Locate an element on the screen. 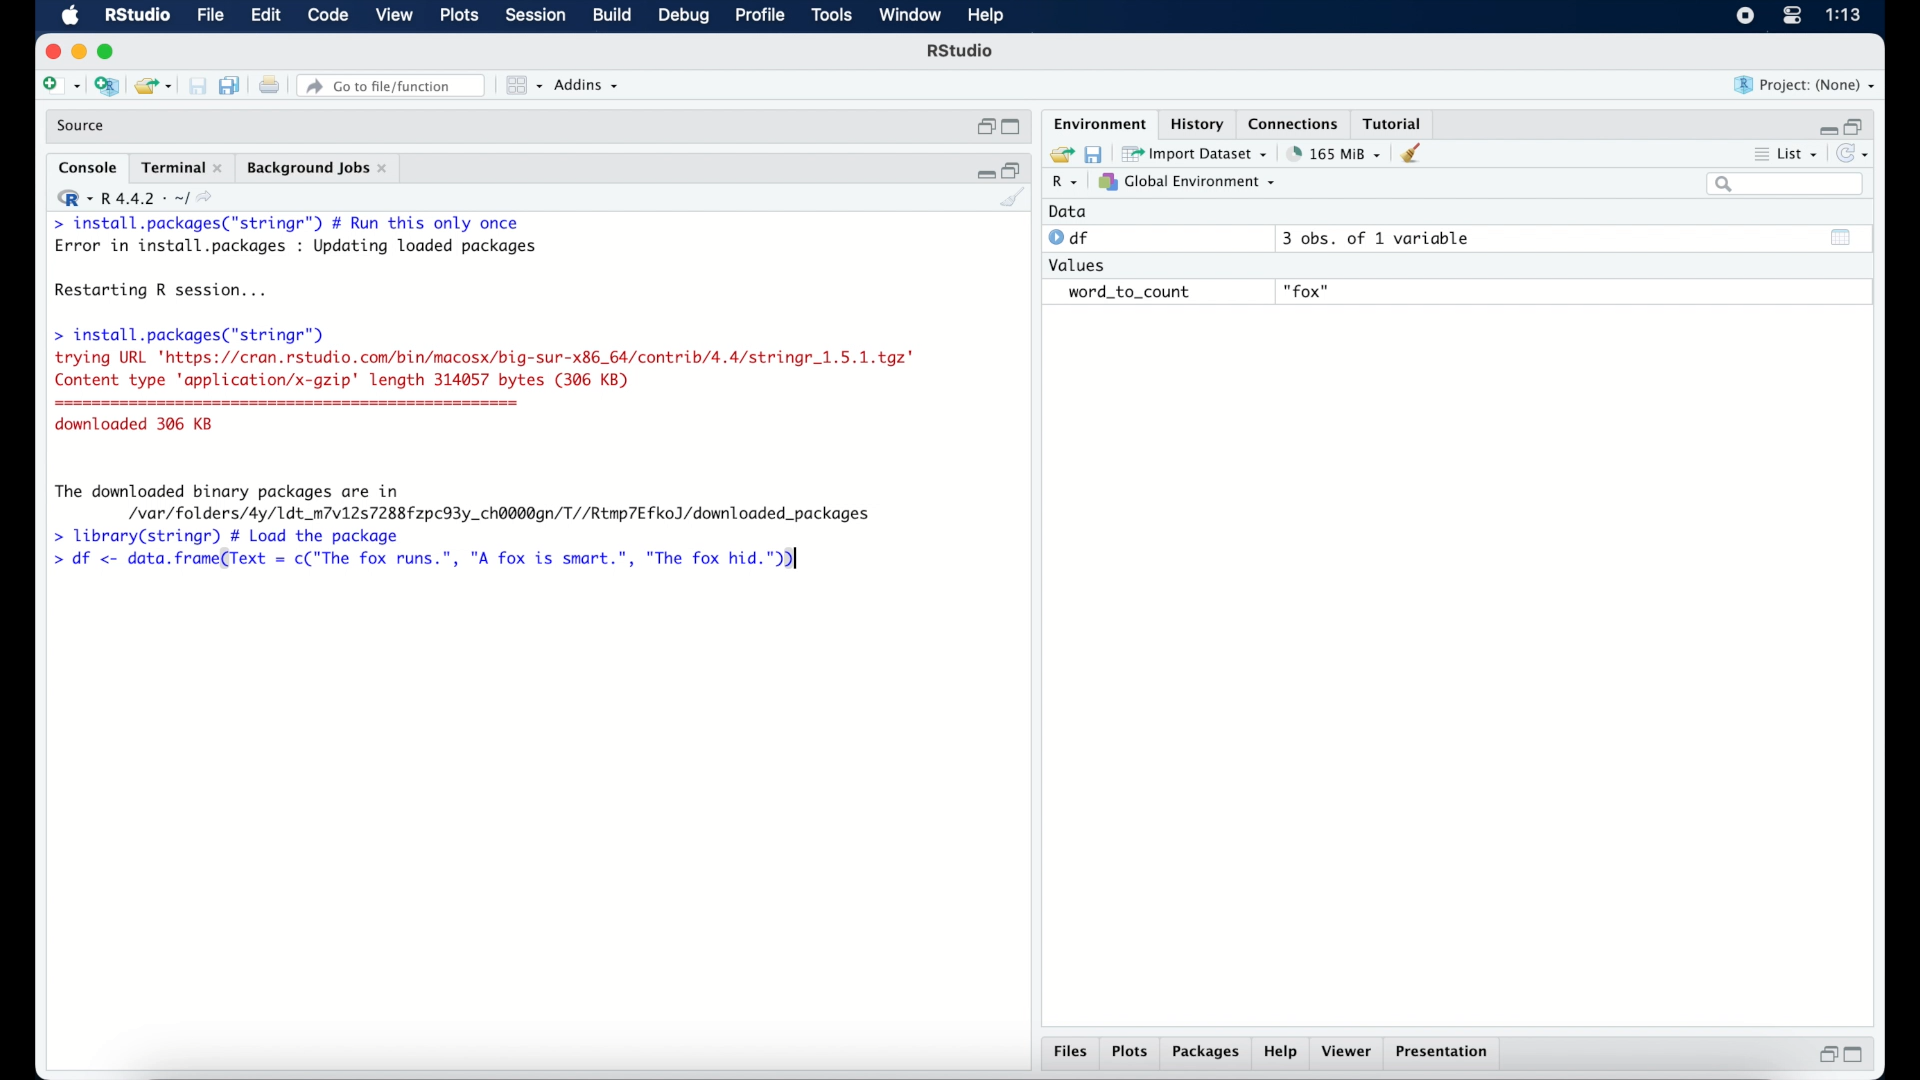 This screenshot has width=1920, height=1080. 203 MB is located at coordinates (1336, 154).